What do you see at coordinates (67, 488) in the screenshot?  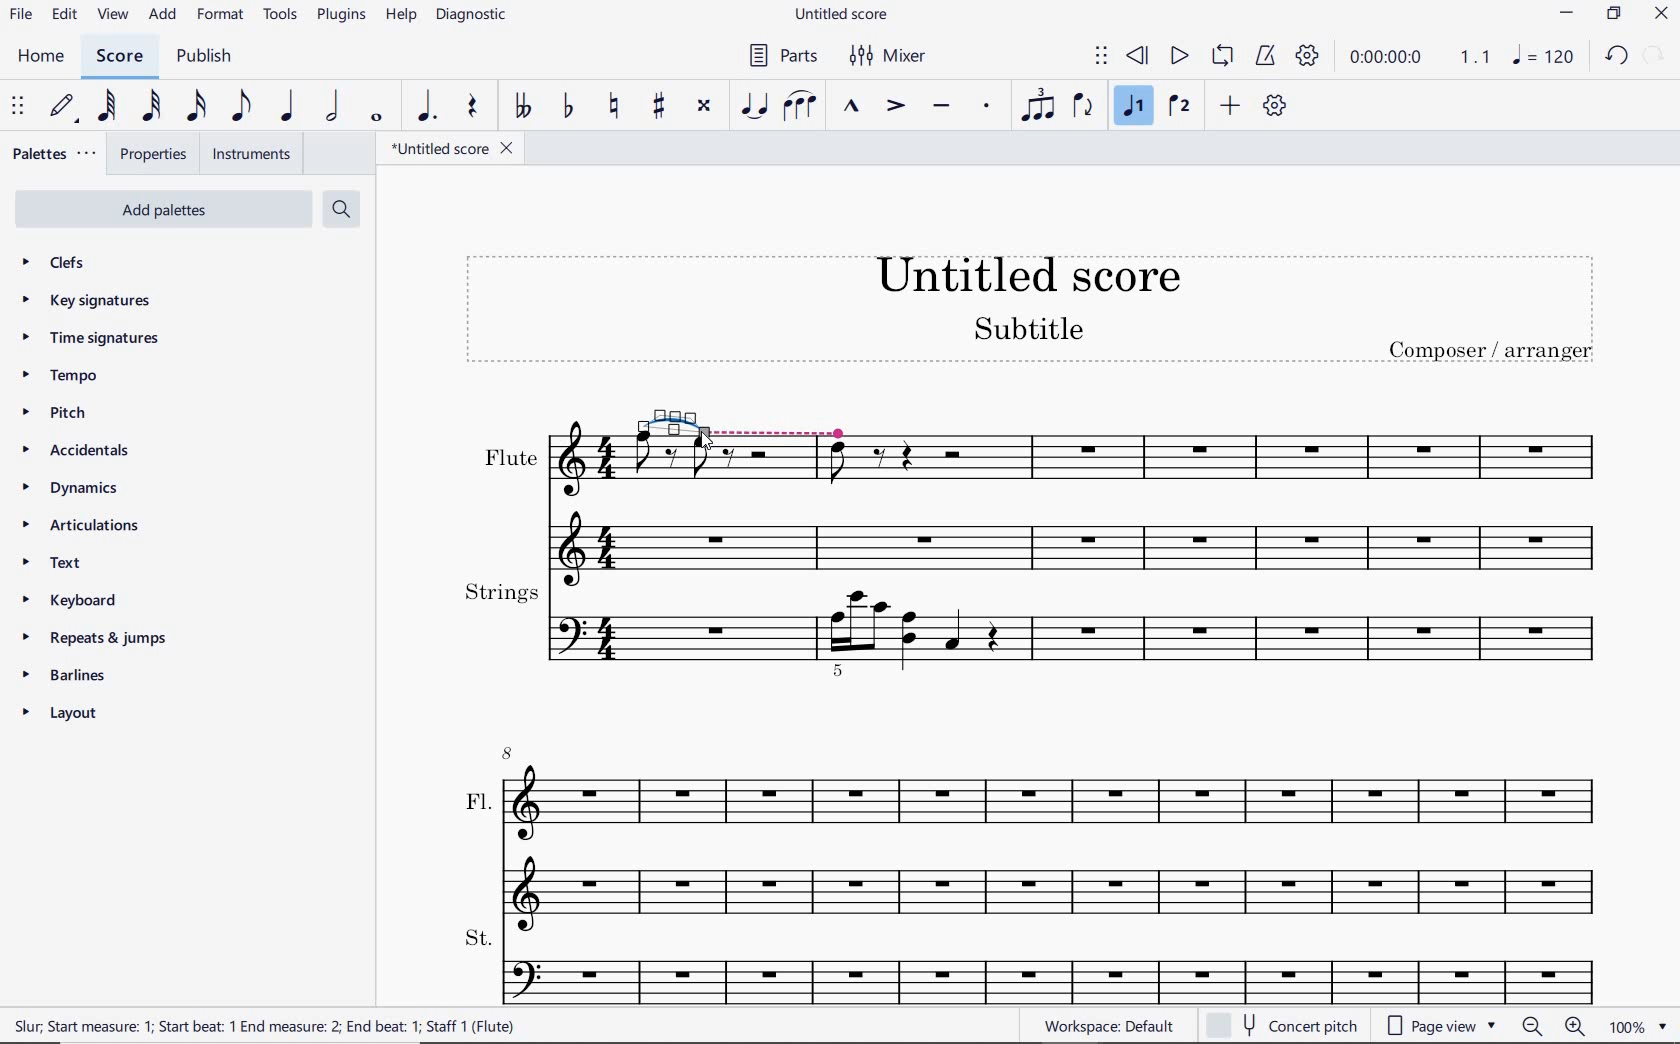 I see `dynamics` at bounding box center [67, 488].